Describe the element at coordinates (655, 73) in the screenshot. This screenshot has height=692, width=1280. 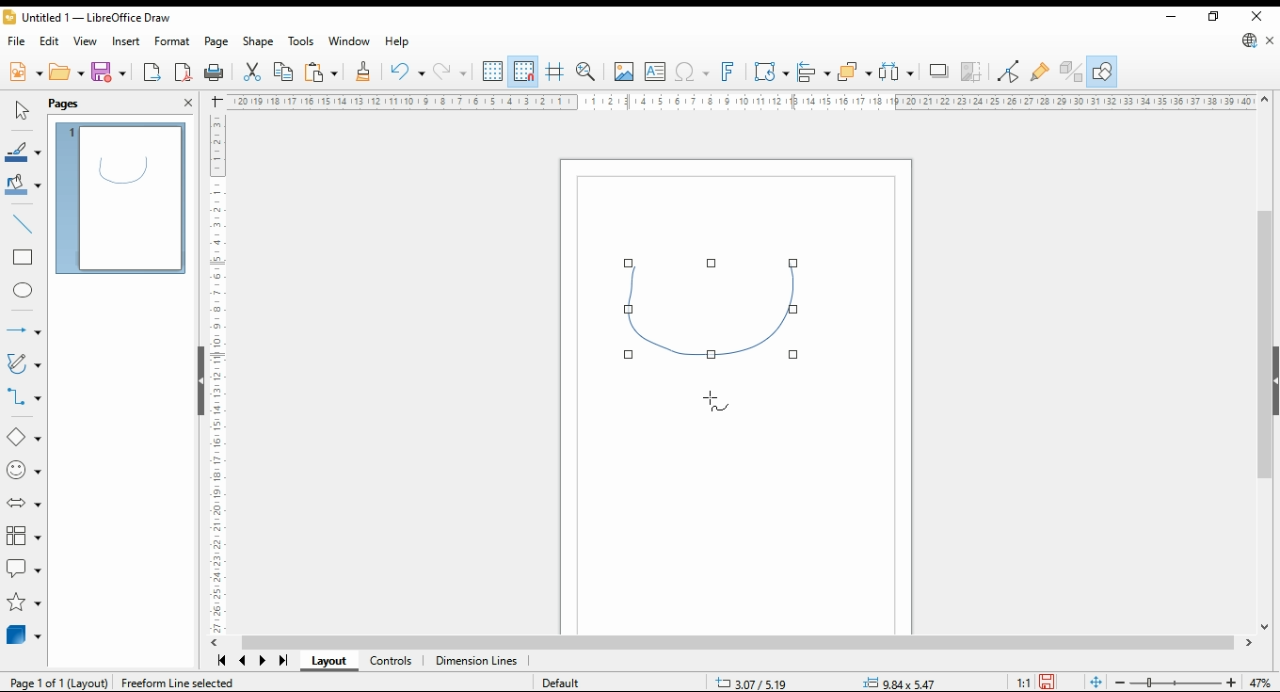
I see `insert text box` at that location.